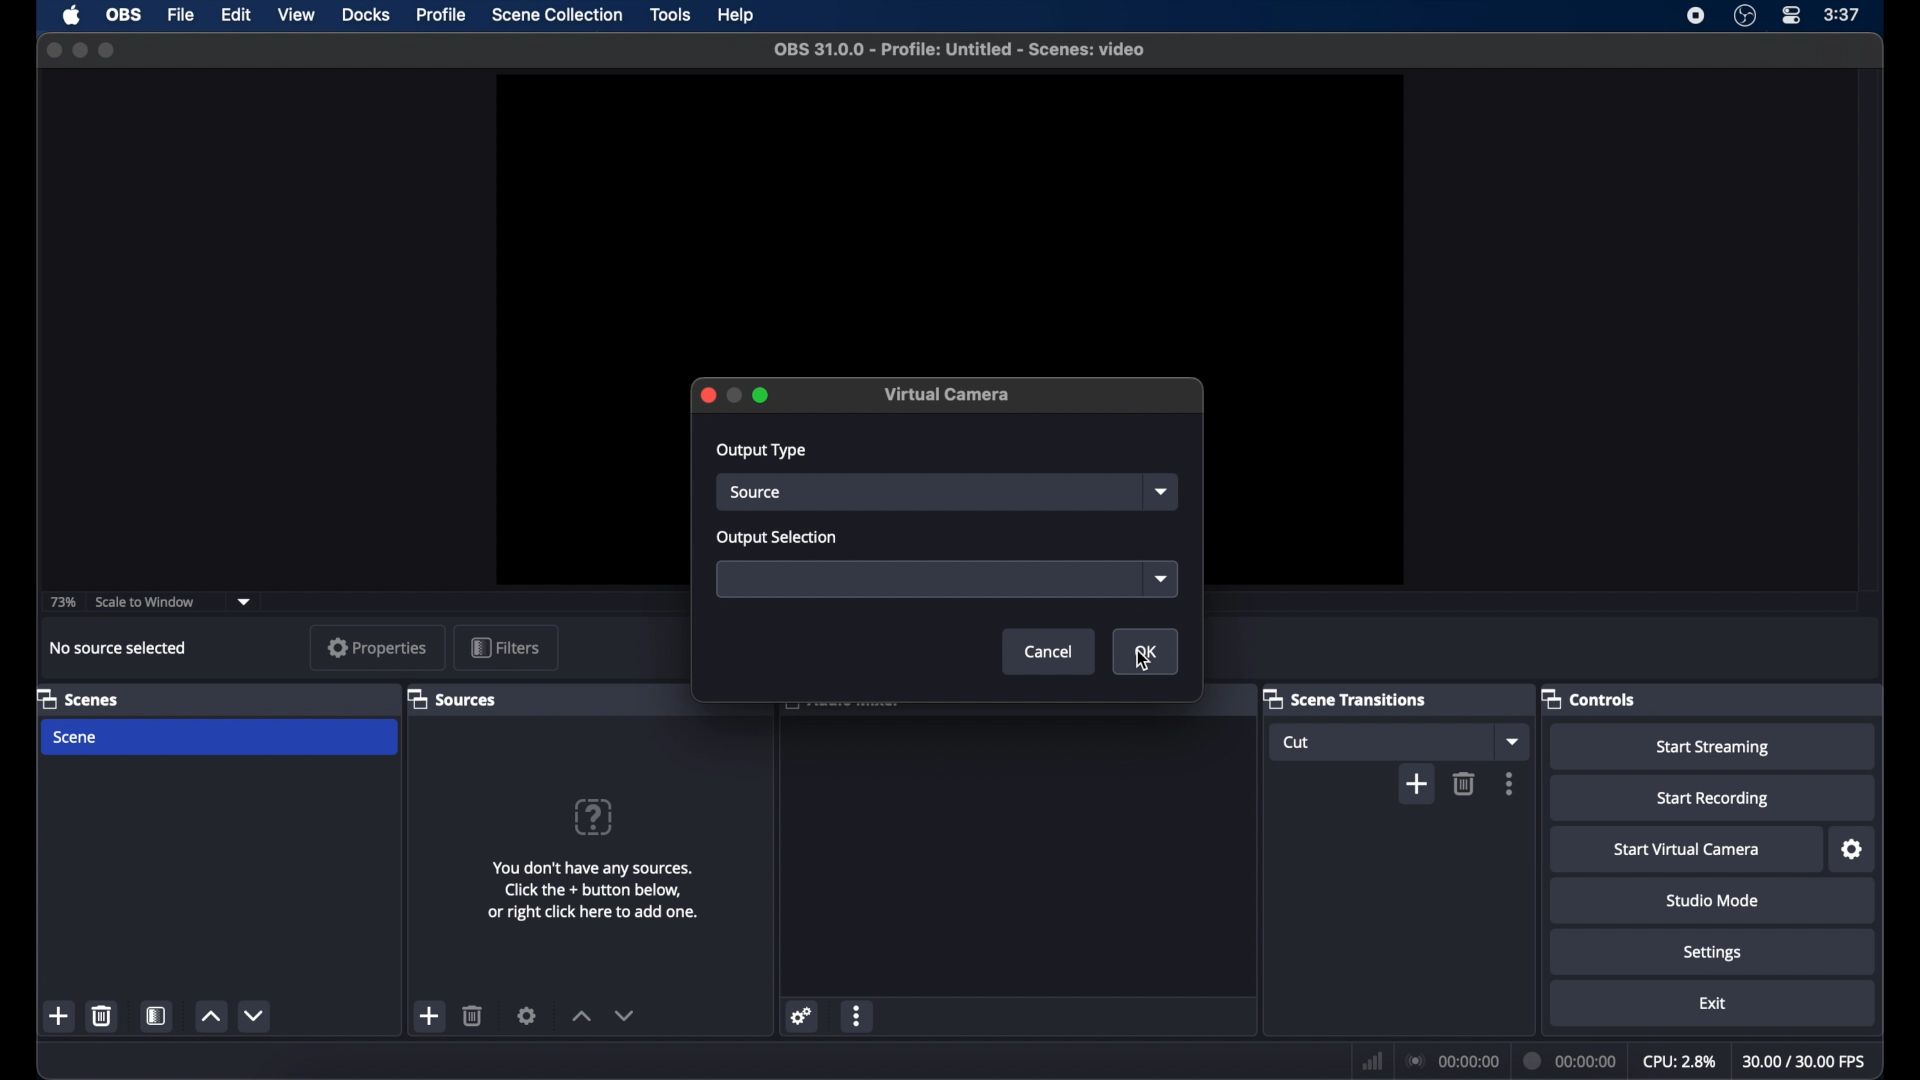 This screenshot has width=1920, height=1080. What do you see at coordinates (253, 1016) in the screenshot?
I see `decrement` at bounding box center [253, 1016].